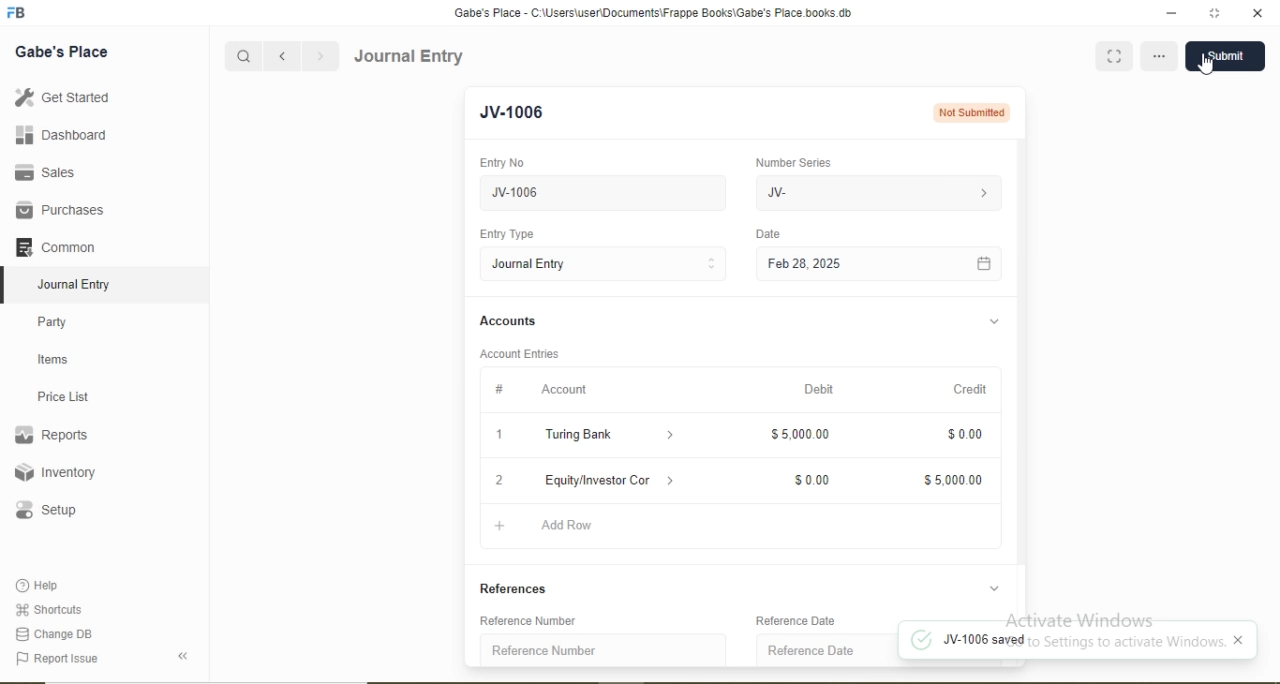 This screenshot has height=684, width=1280. What do you see at coordinates (51, 435) in the screenshot?
I see `Reports` at bounding box center [51, 435].